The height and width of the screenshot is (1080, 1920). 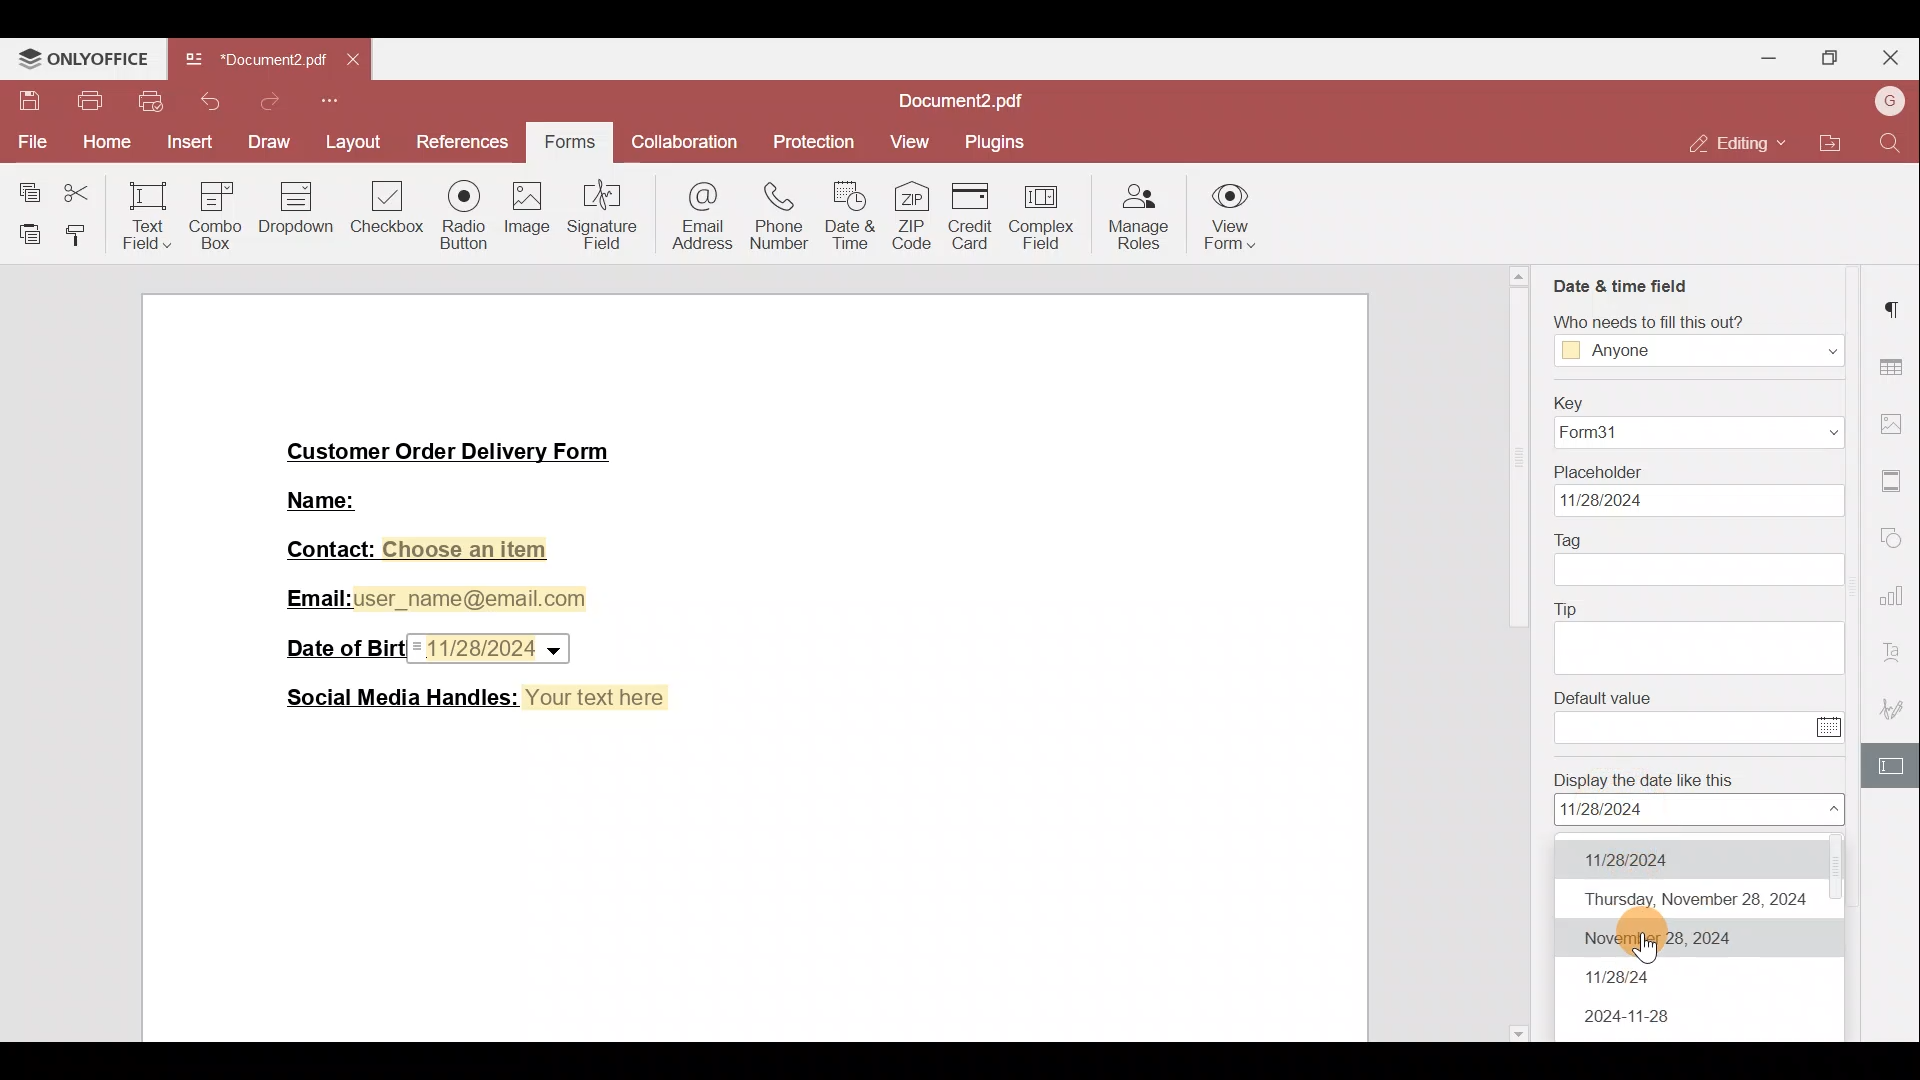 I want to click on Find, so click(x=1891, y=141).